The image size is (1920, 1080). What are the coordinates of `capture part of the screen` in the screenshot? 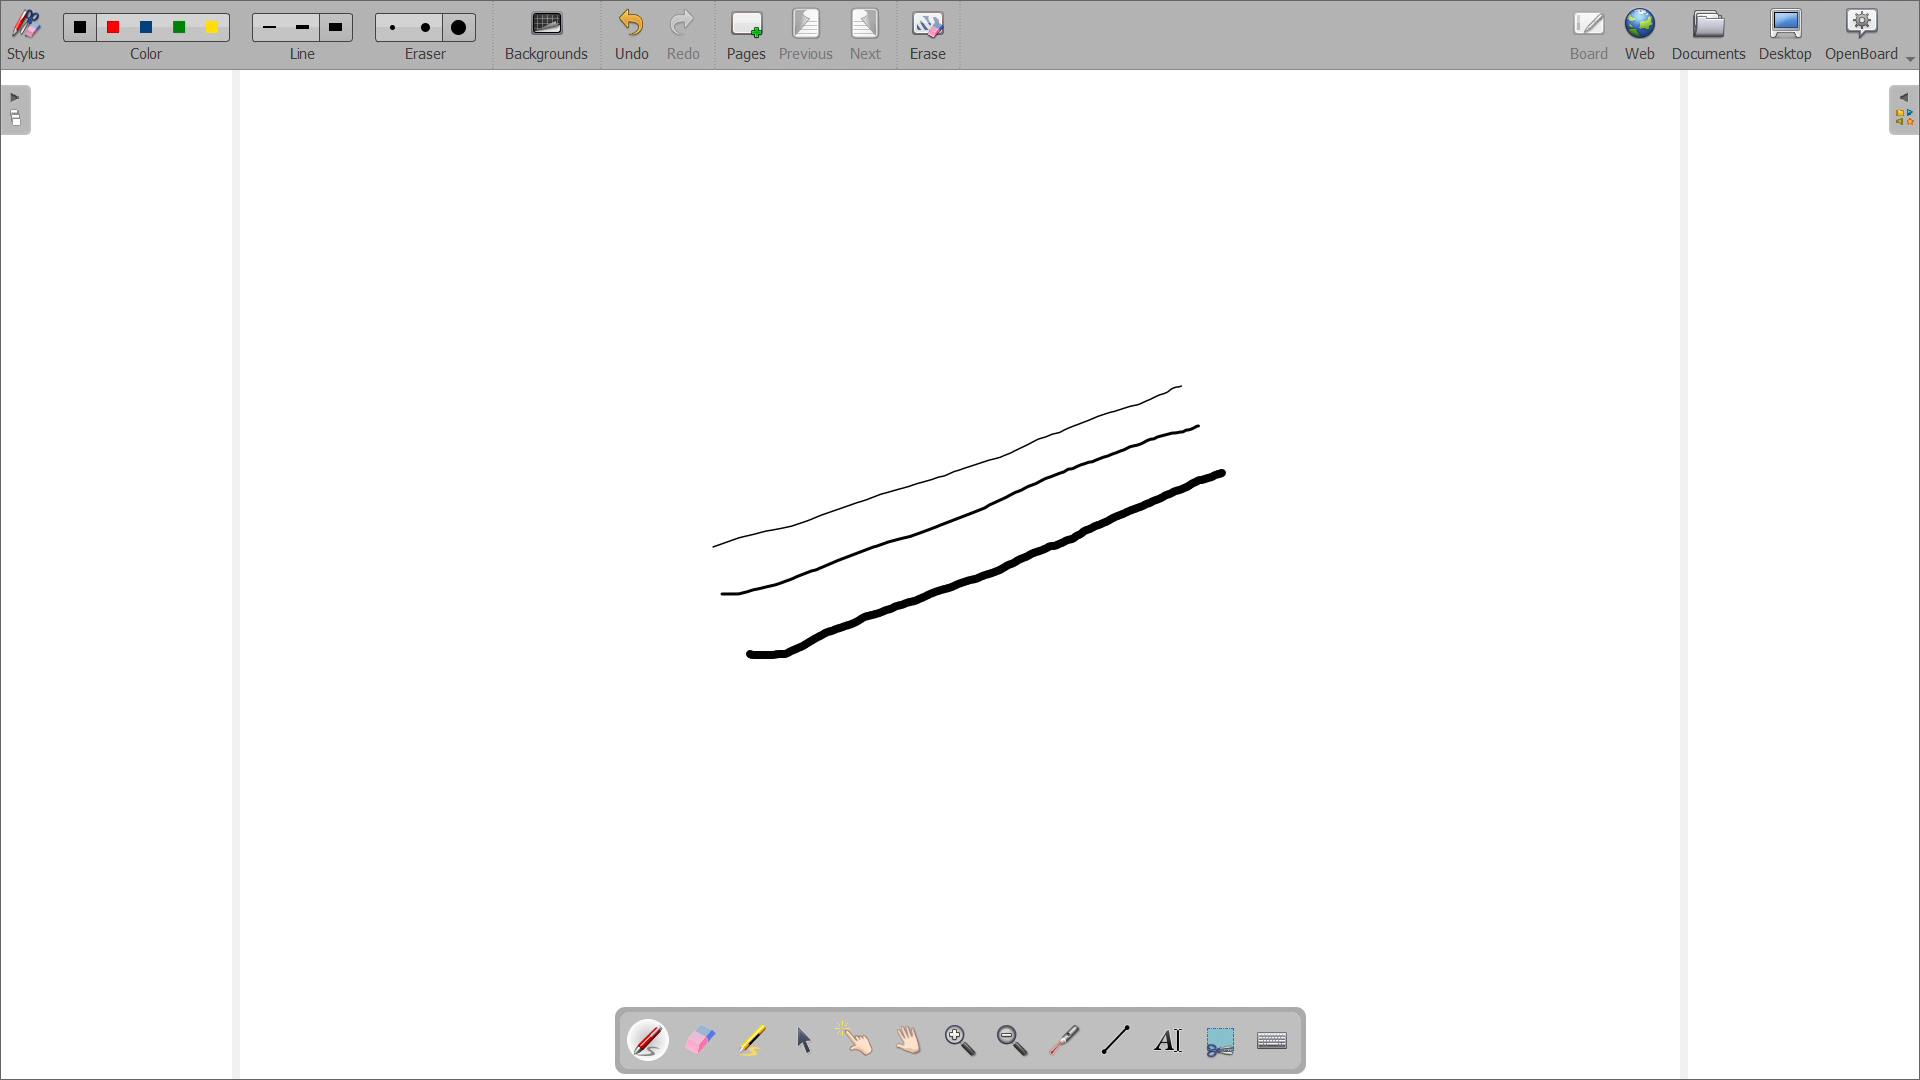 It's located at (1221, 1041).